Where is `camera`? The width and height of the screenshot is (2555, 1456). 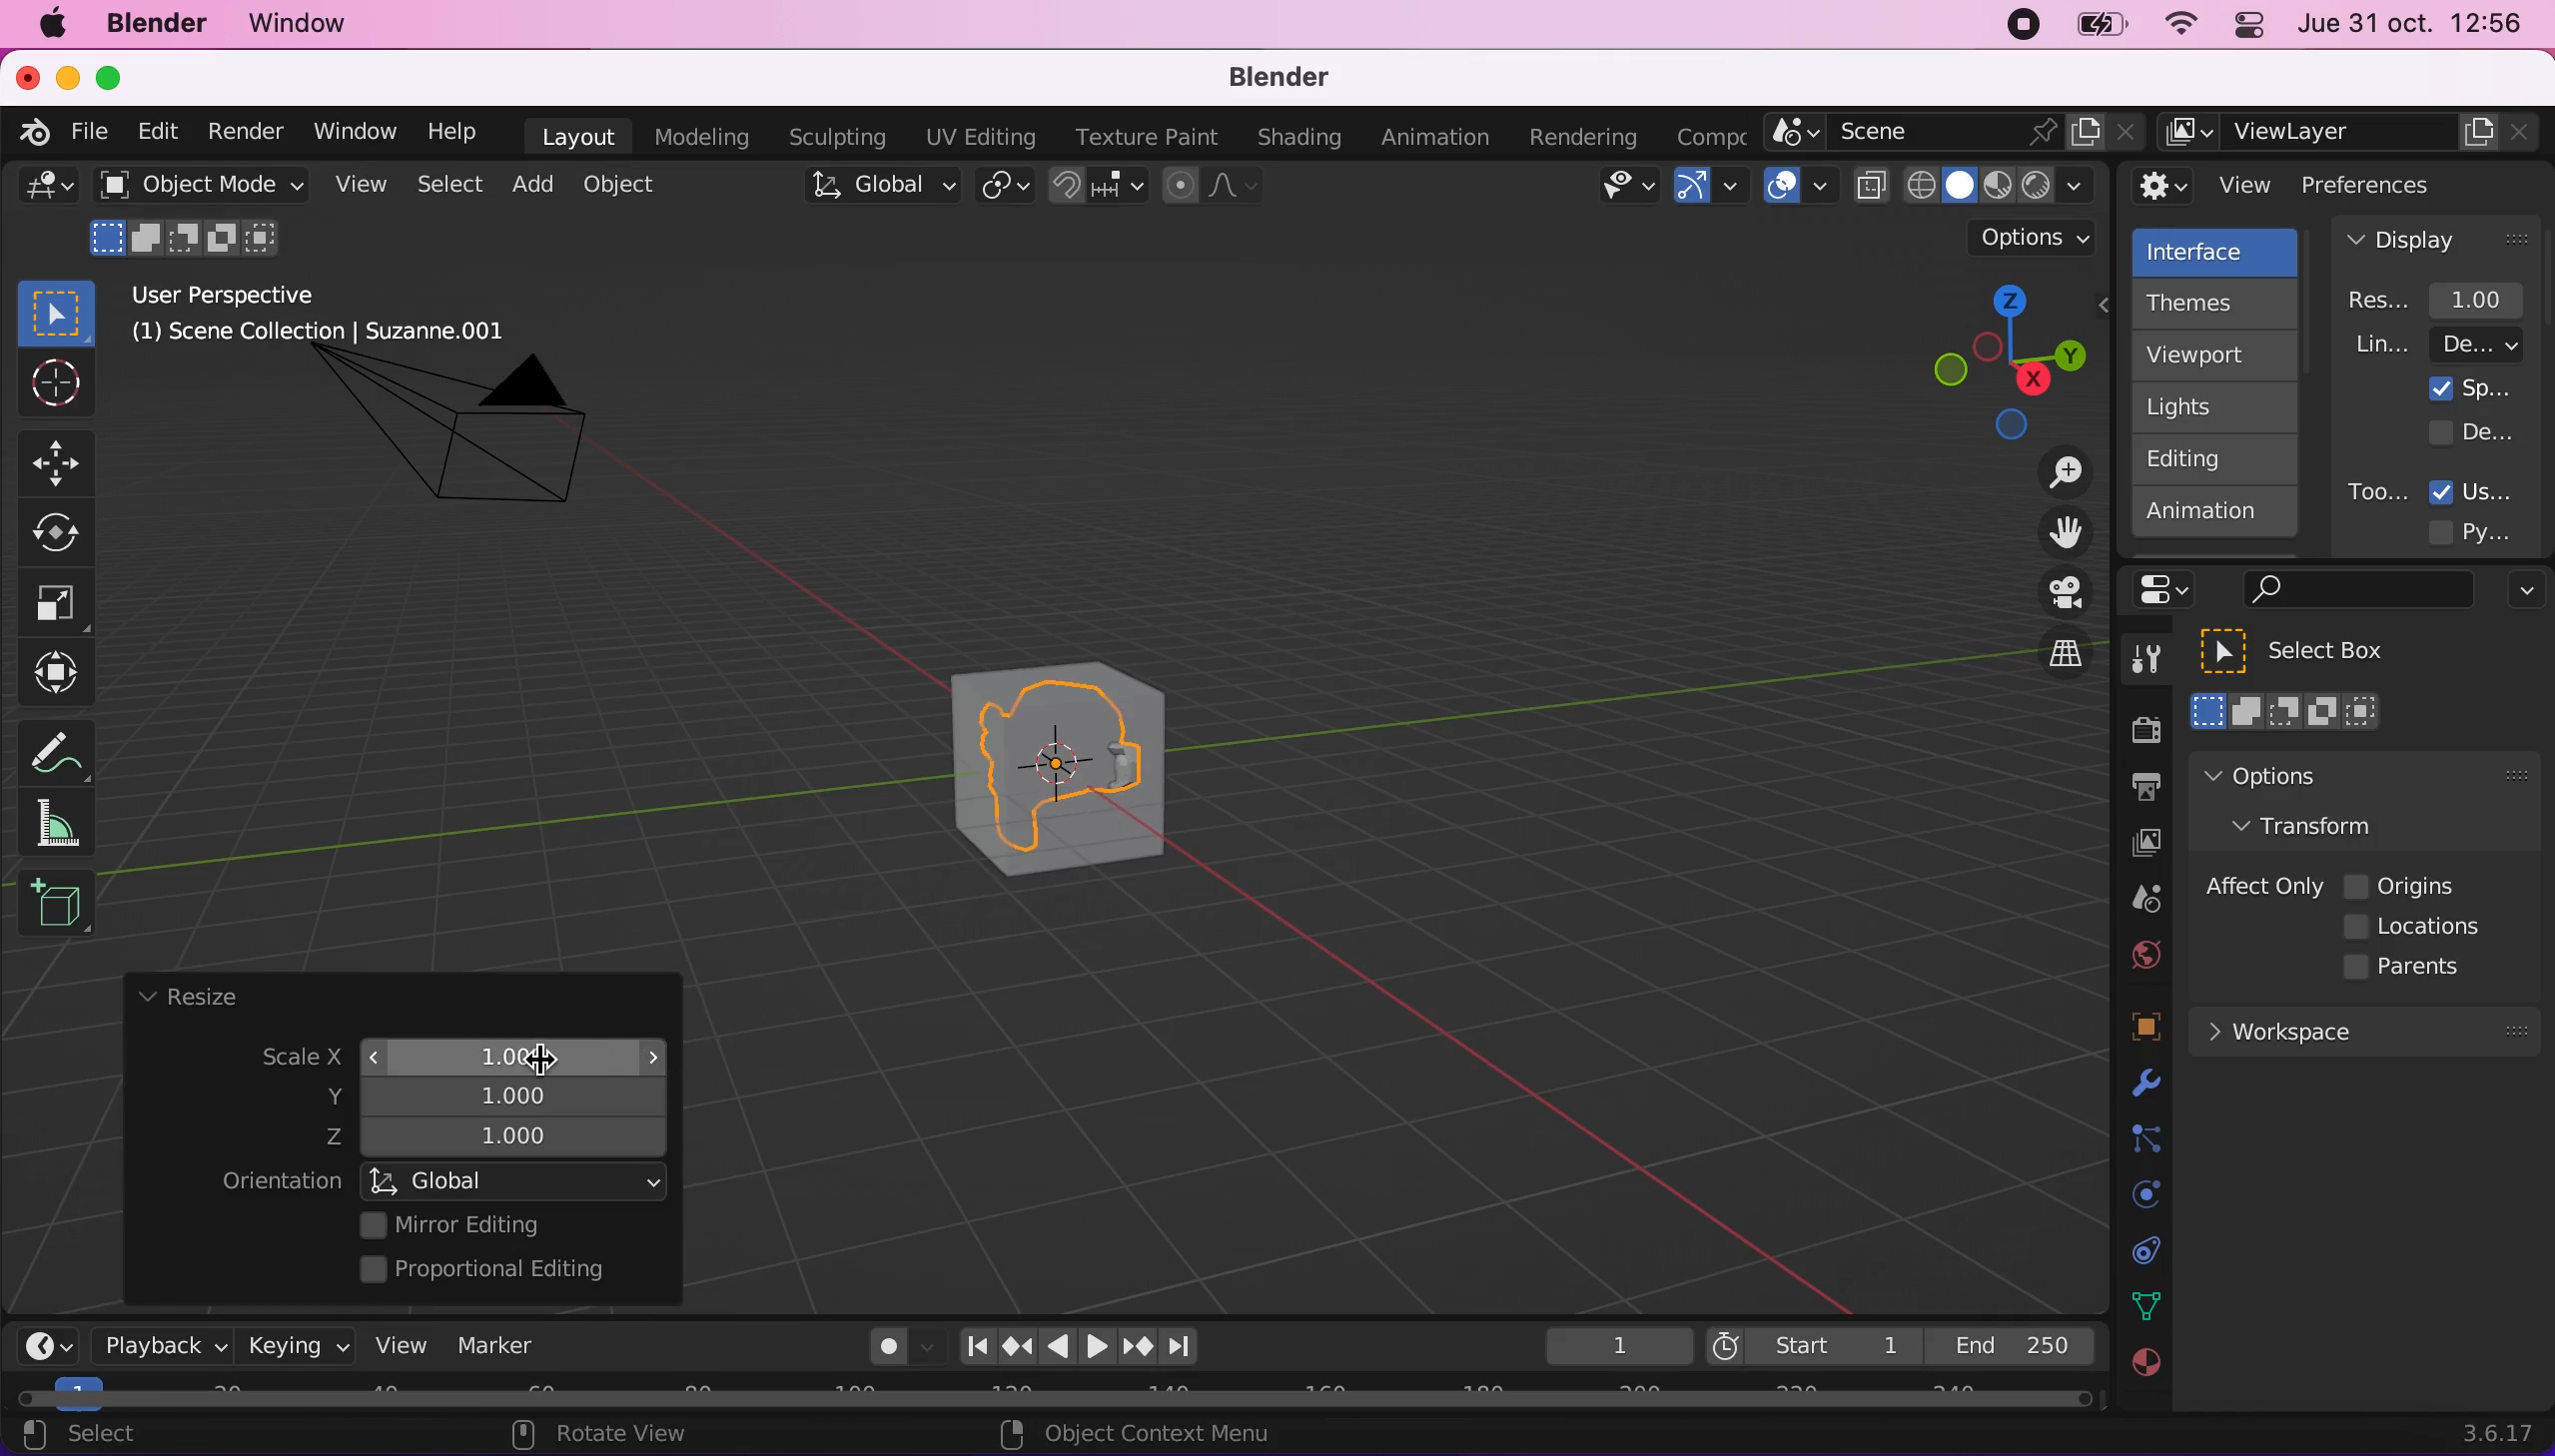 camera is located at coordinates (477, 447).